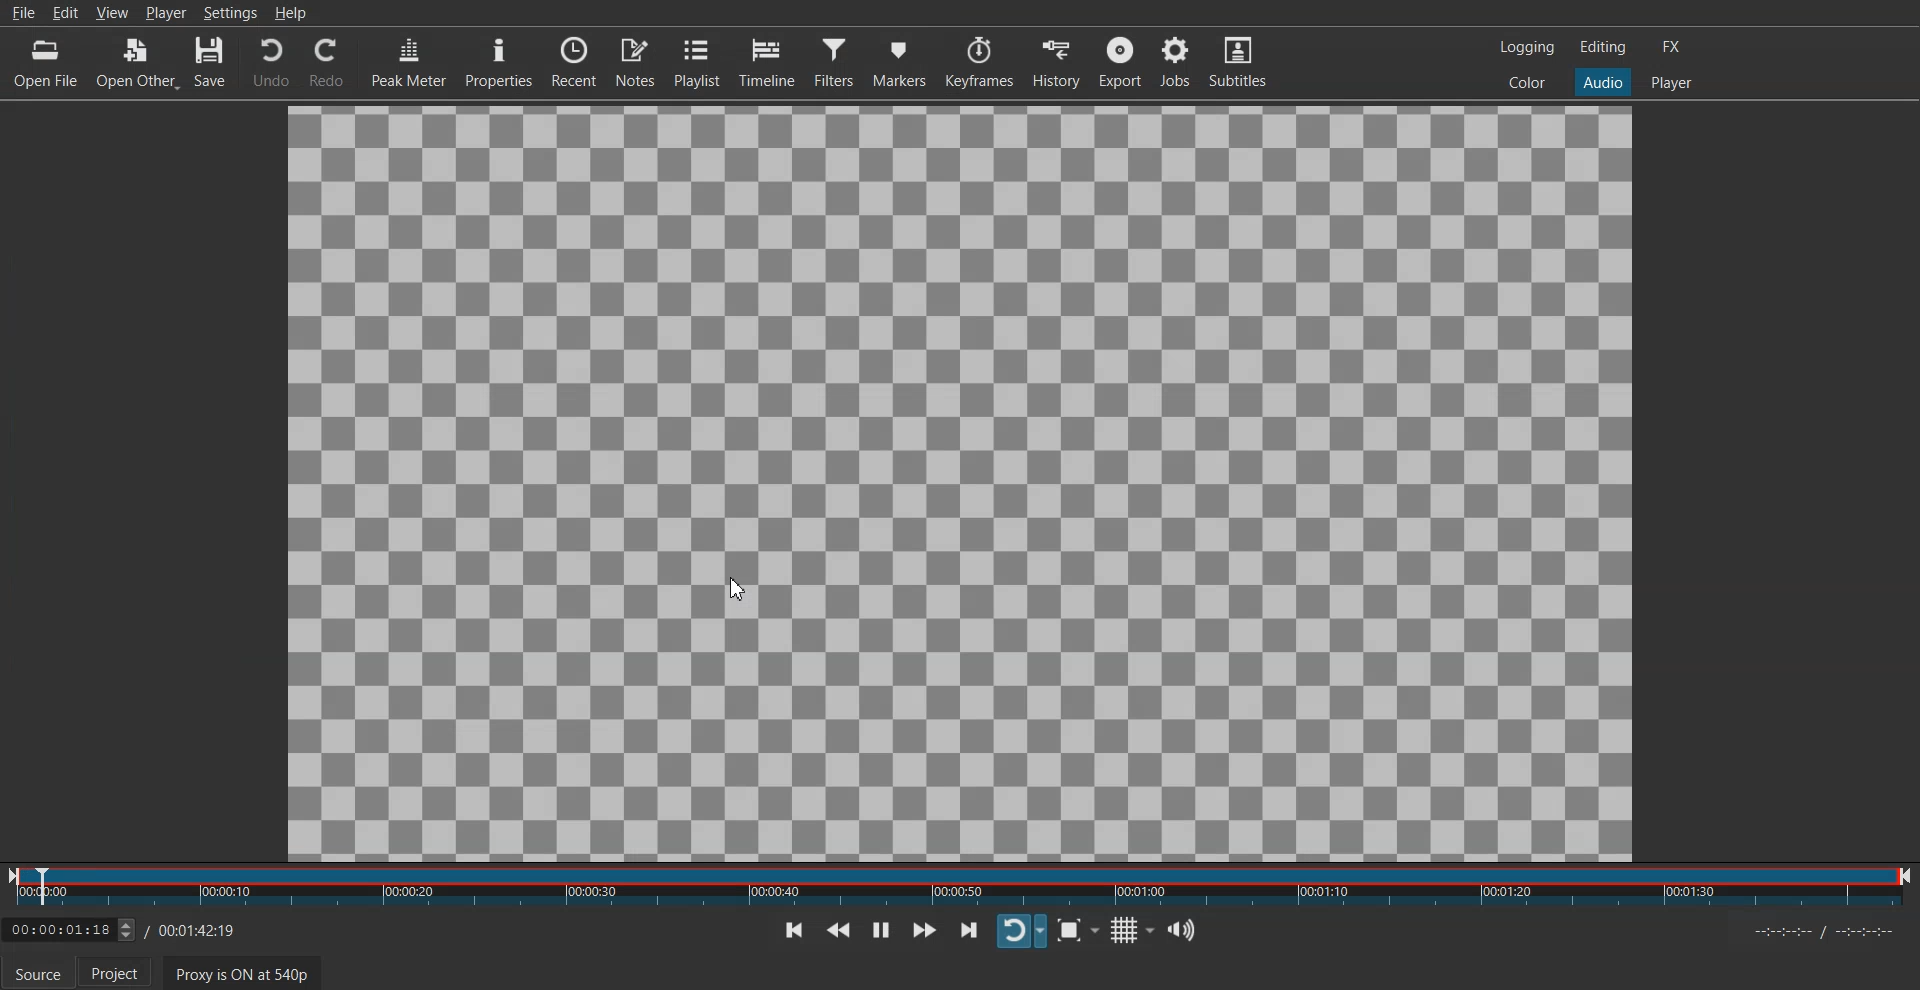 Image resolution: width=1920 pixels, height=990 pixels. I want to click on Playlist, so click(697, 62).